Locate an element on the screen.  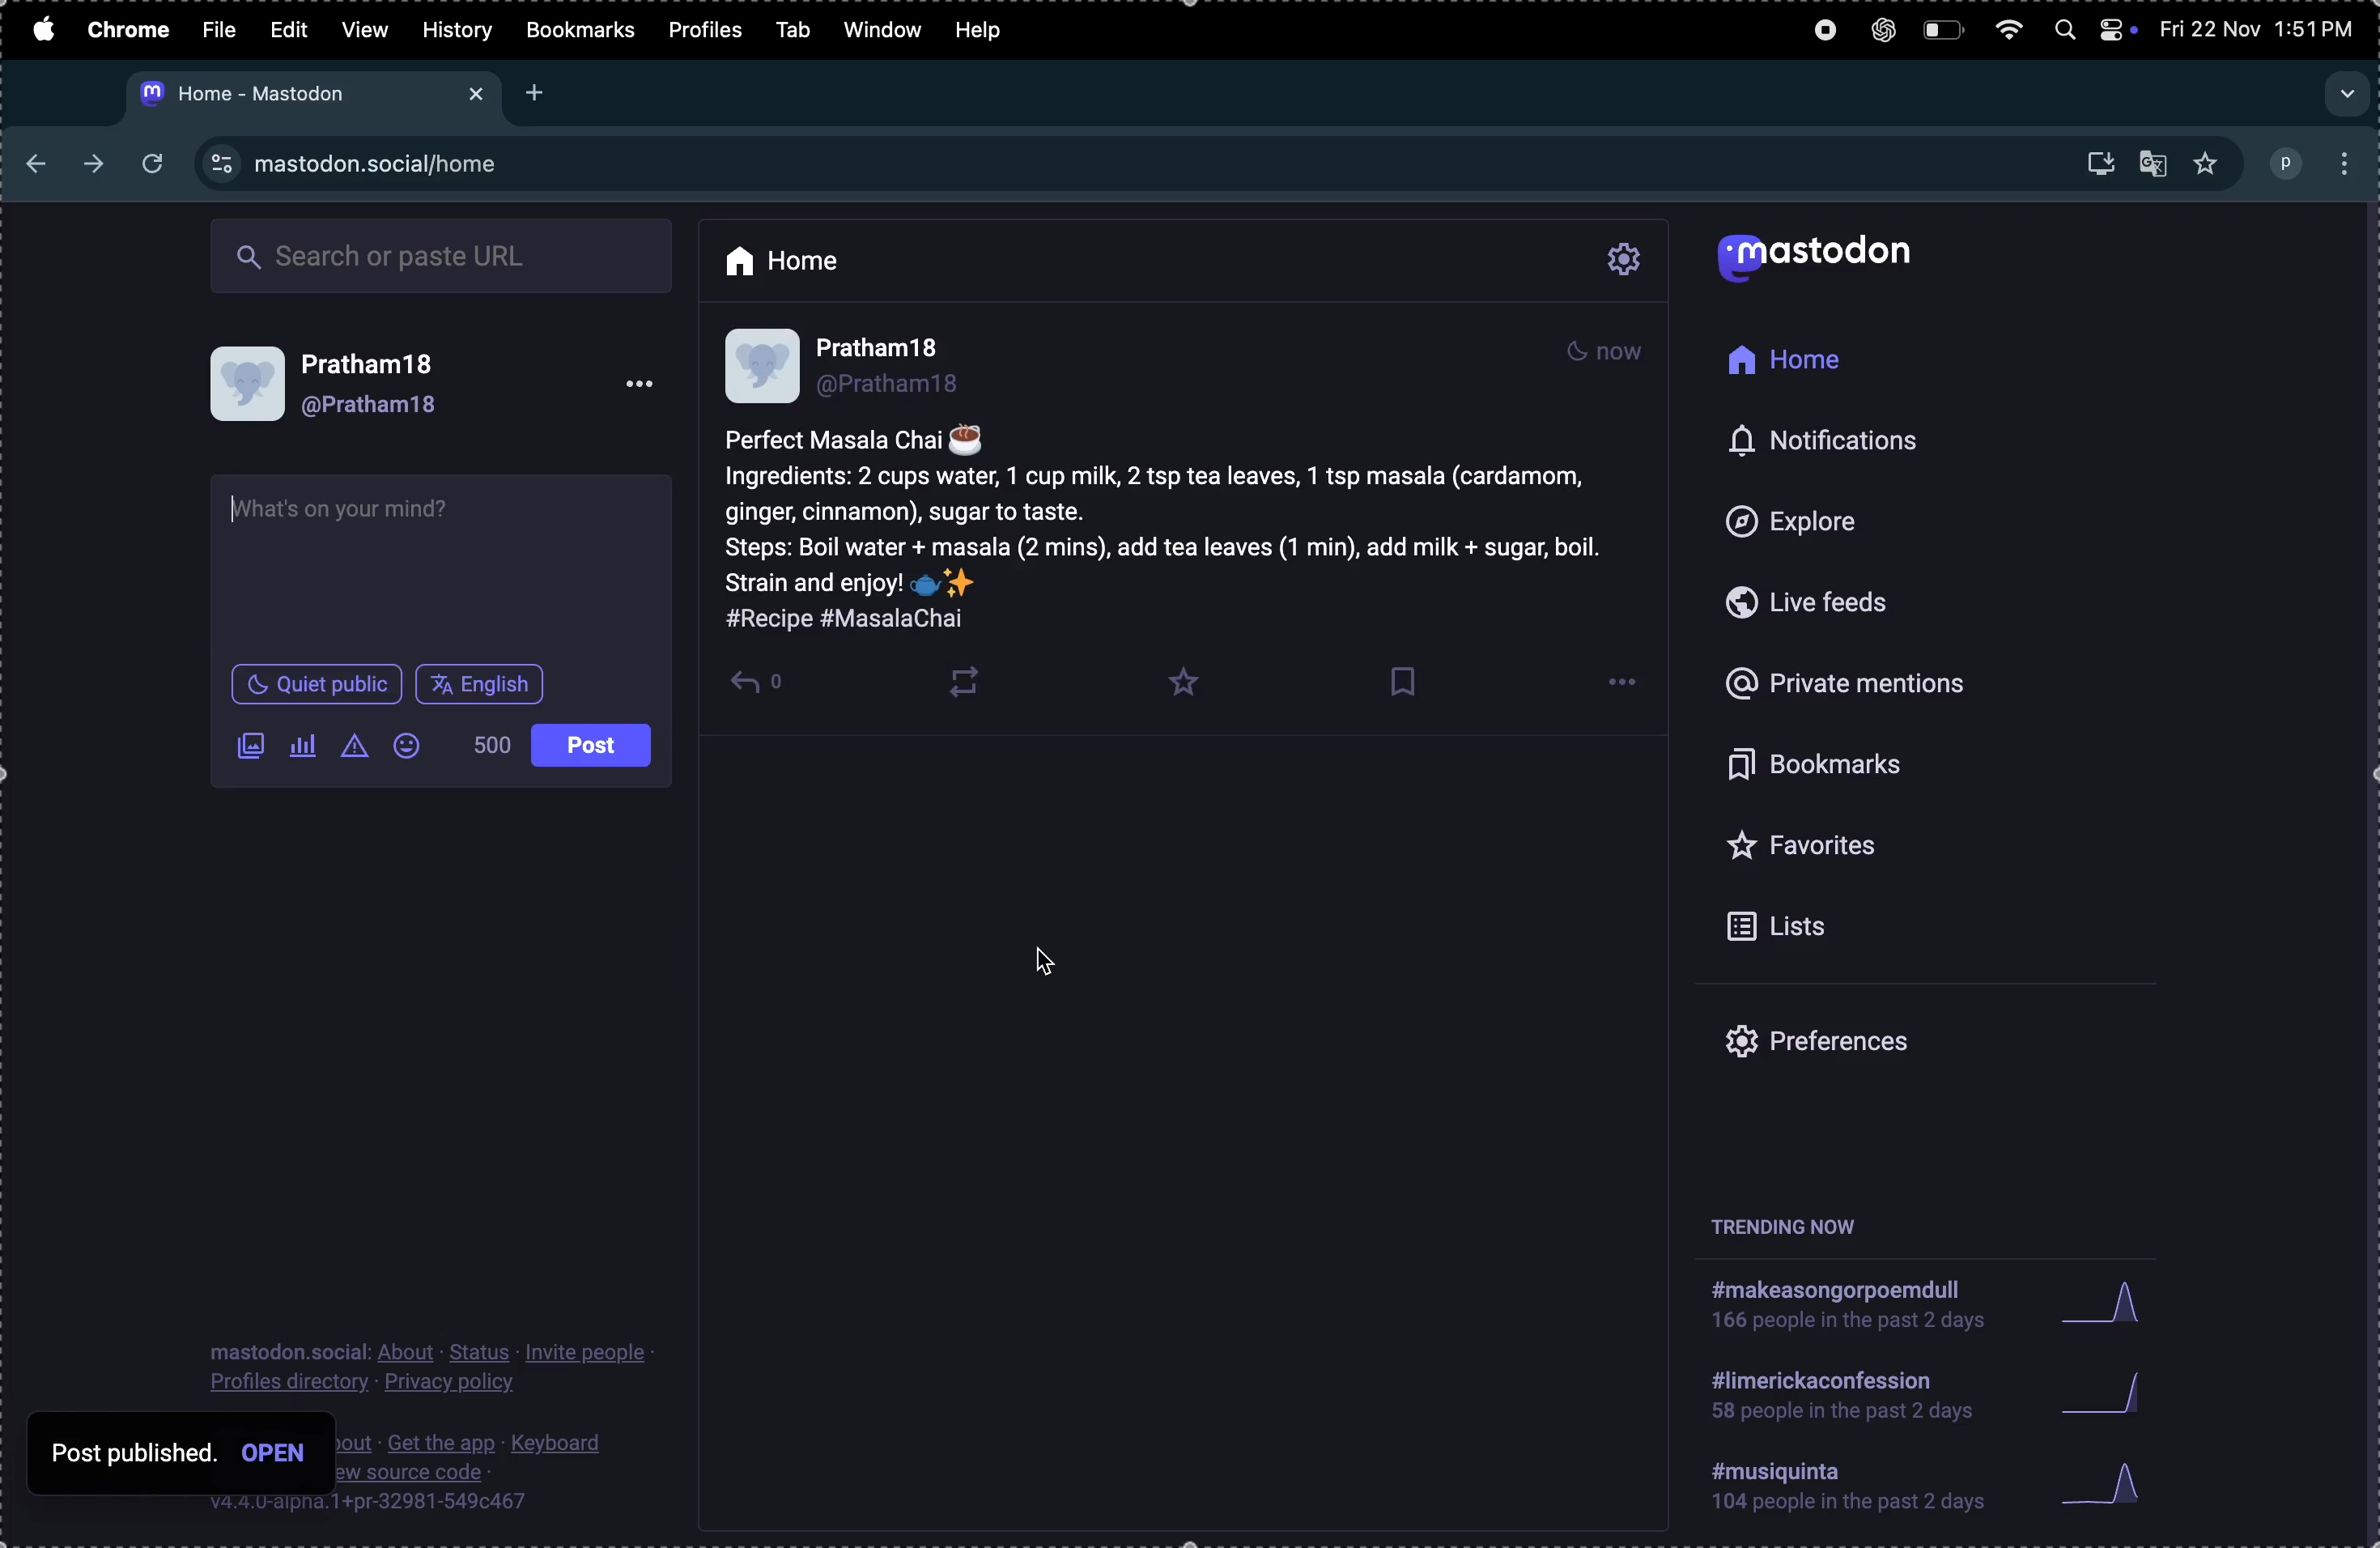
back is located at coordinates (40, 163).